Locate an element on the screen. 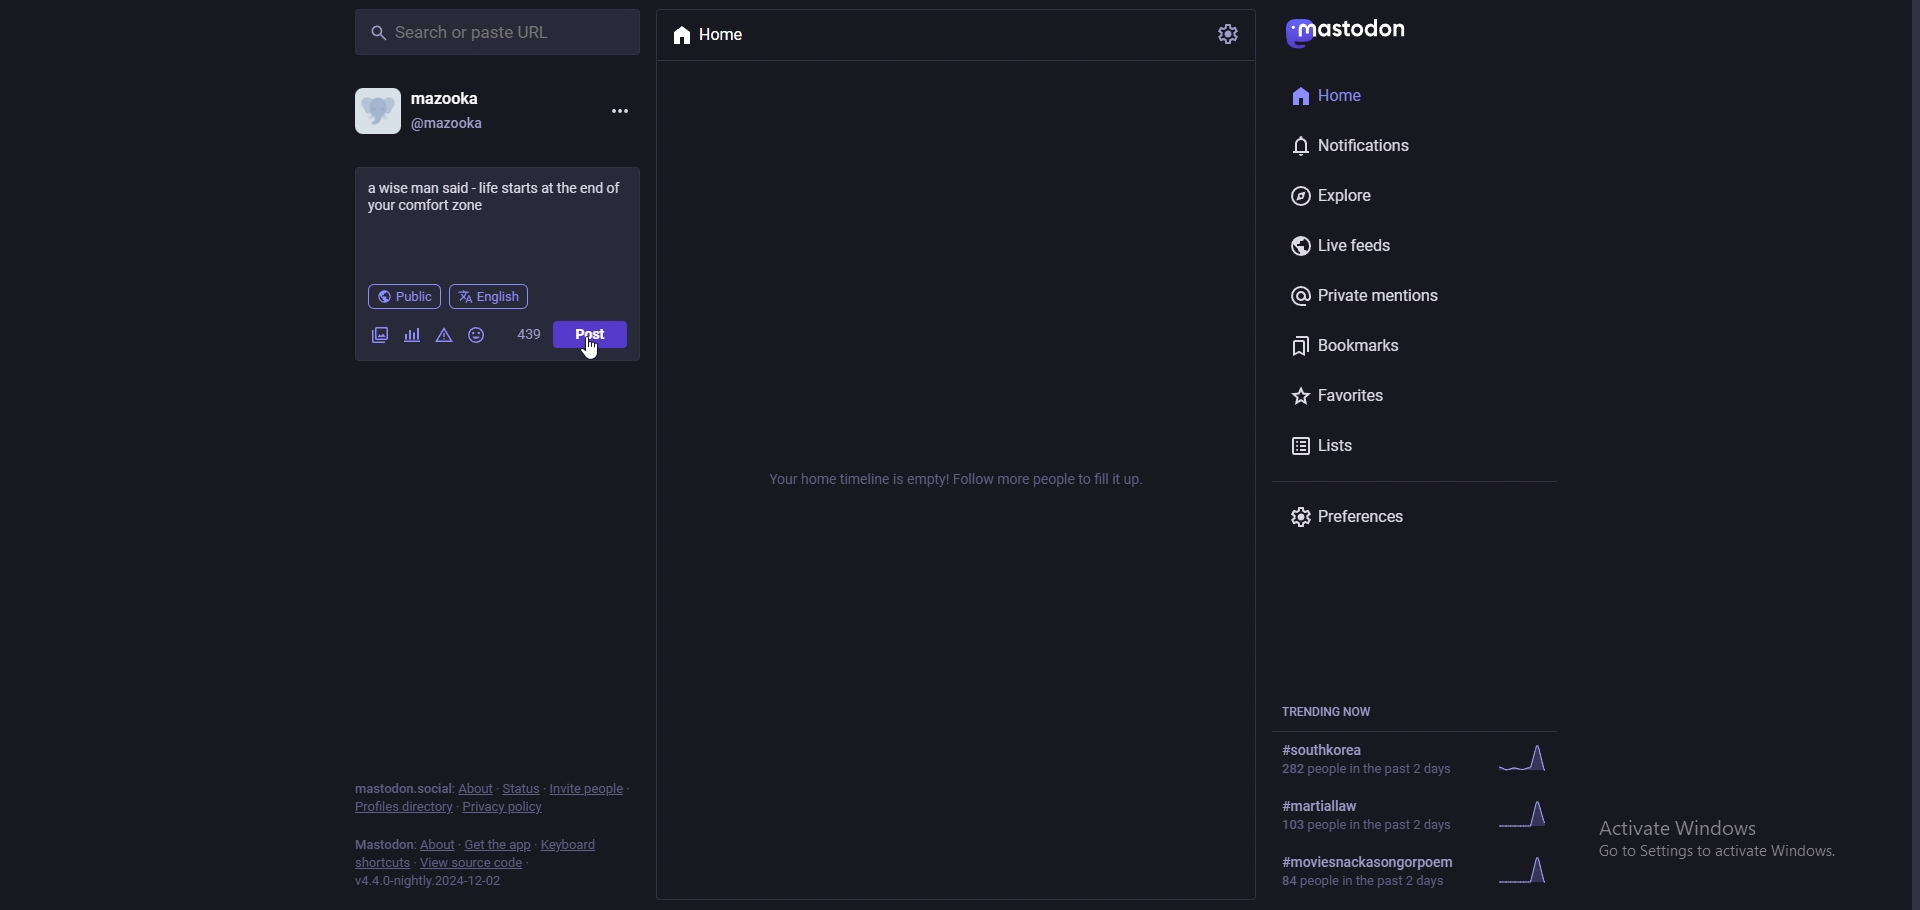  version is located at coordinates (428, 882).